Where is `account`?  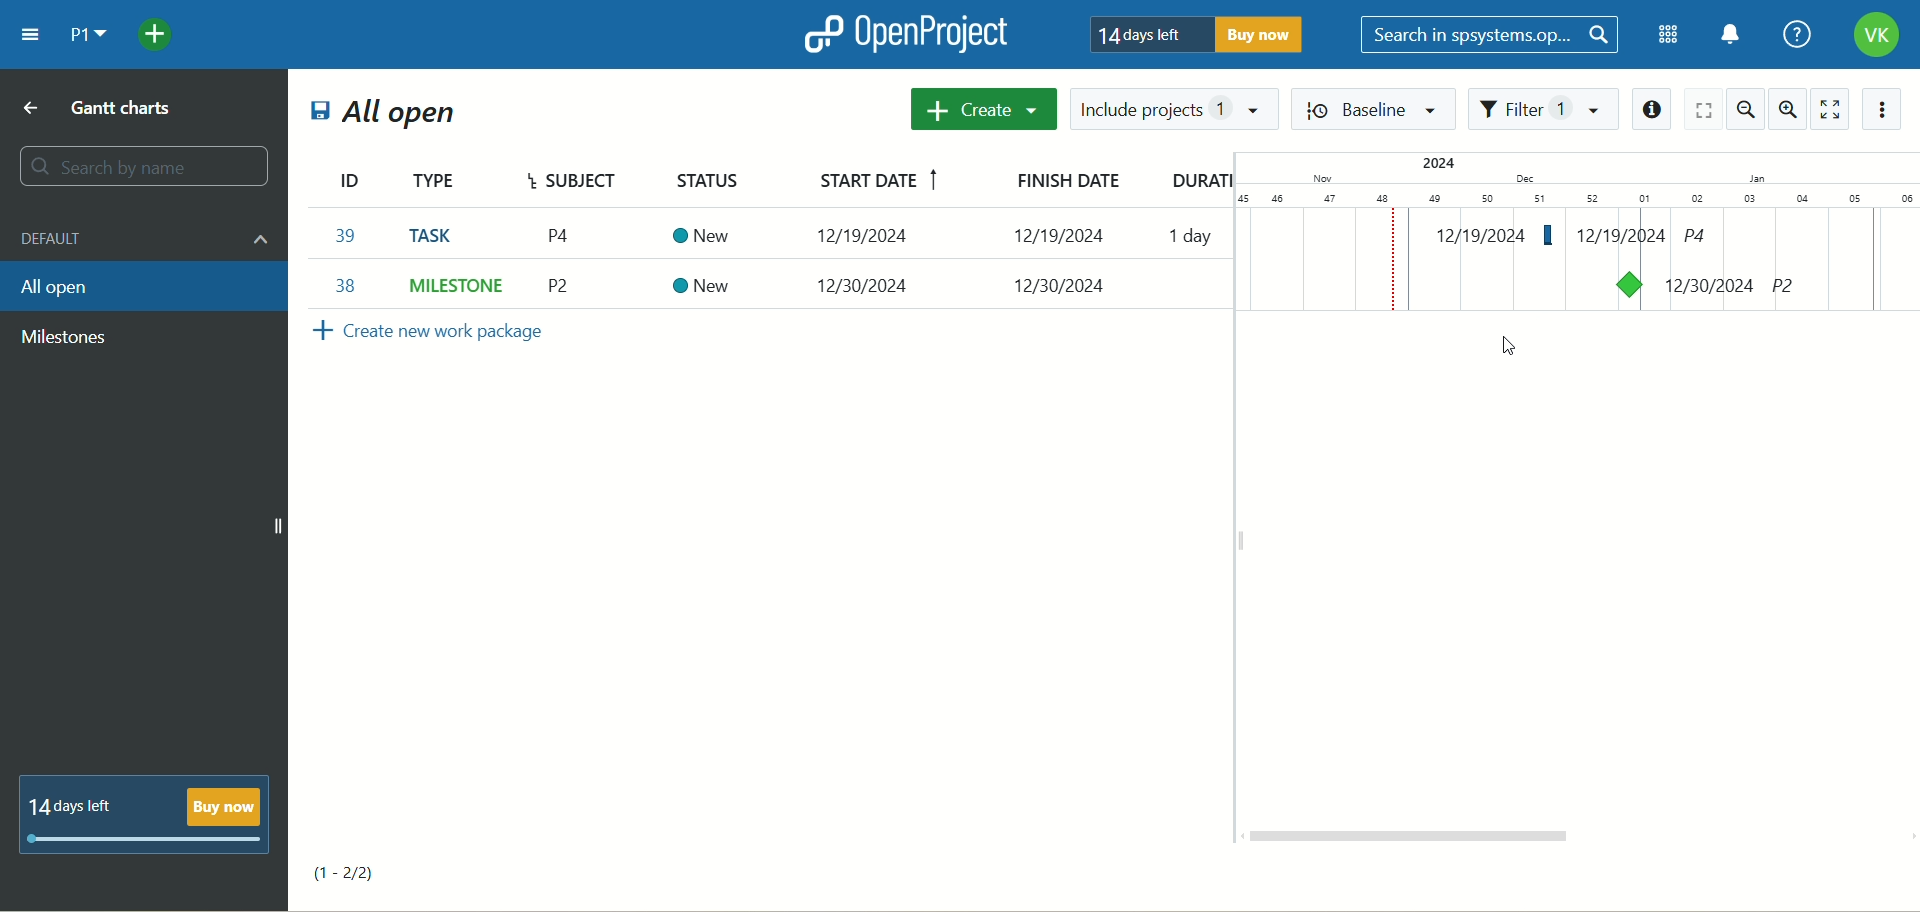 account is located at coordinates (1877, 35).